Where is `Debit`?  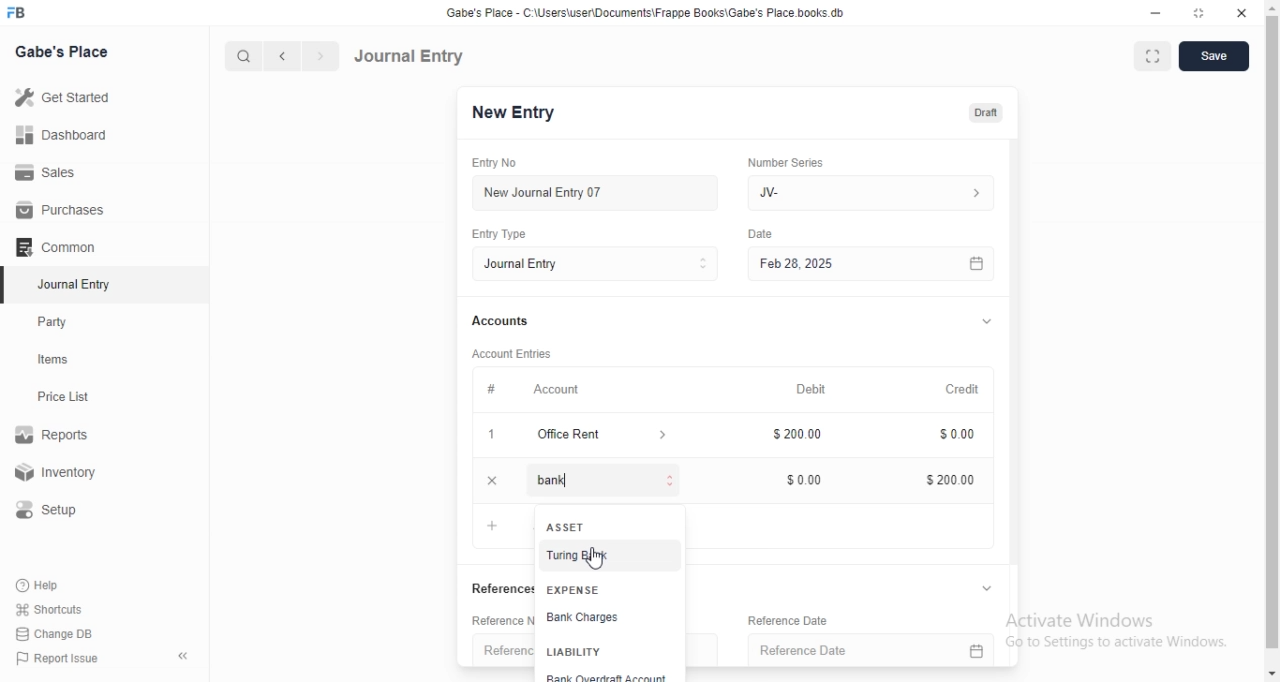
Debit is located at coordinates (815, 387).